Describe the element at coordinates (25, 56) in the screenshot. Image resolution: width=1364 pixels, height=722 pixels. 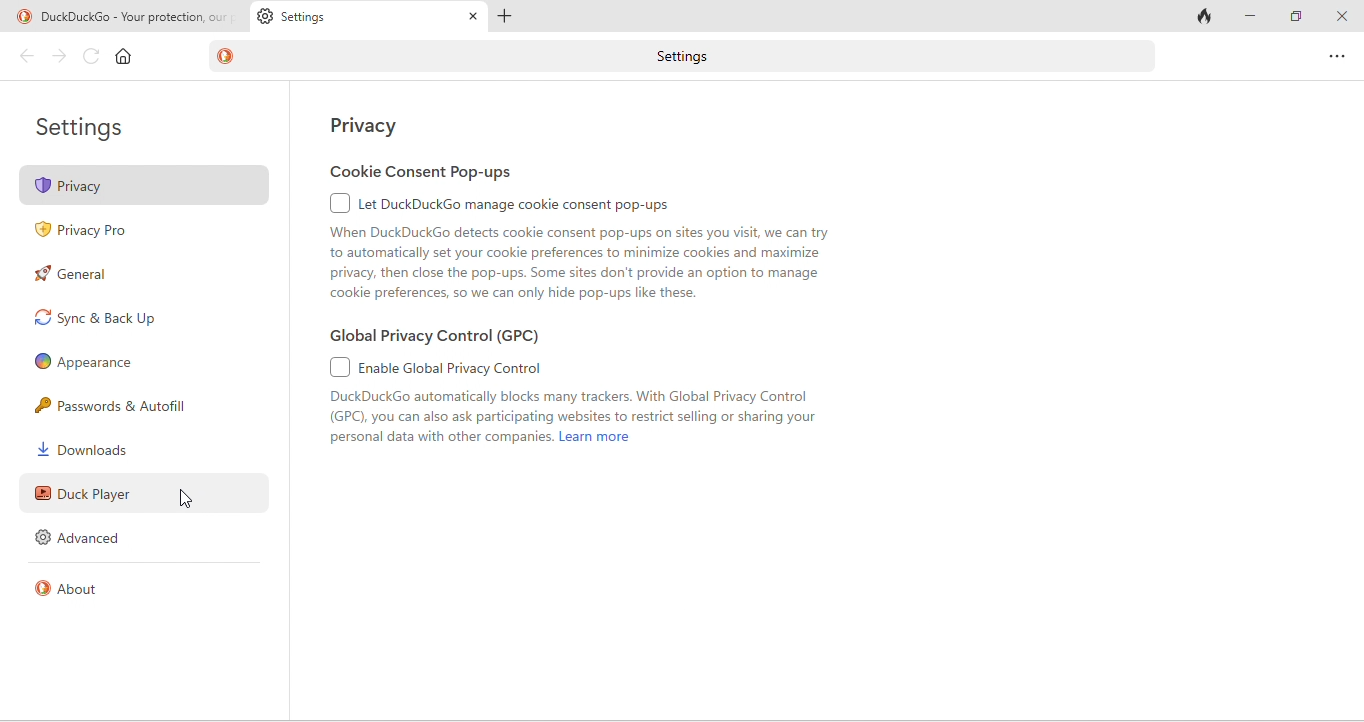
I see `back` at that location.